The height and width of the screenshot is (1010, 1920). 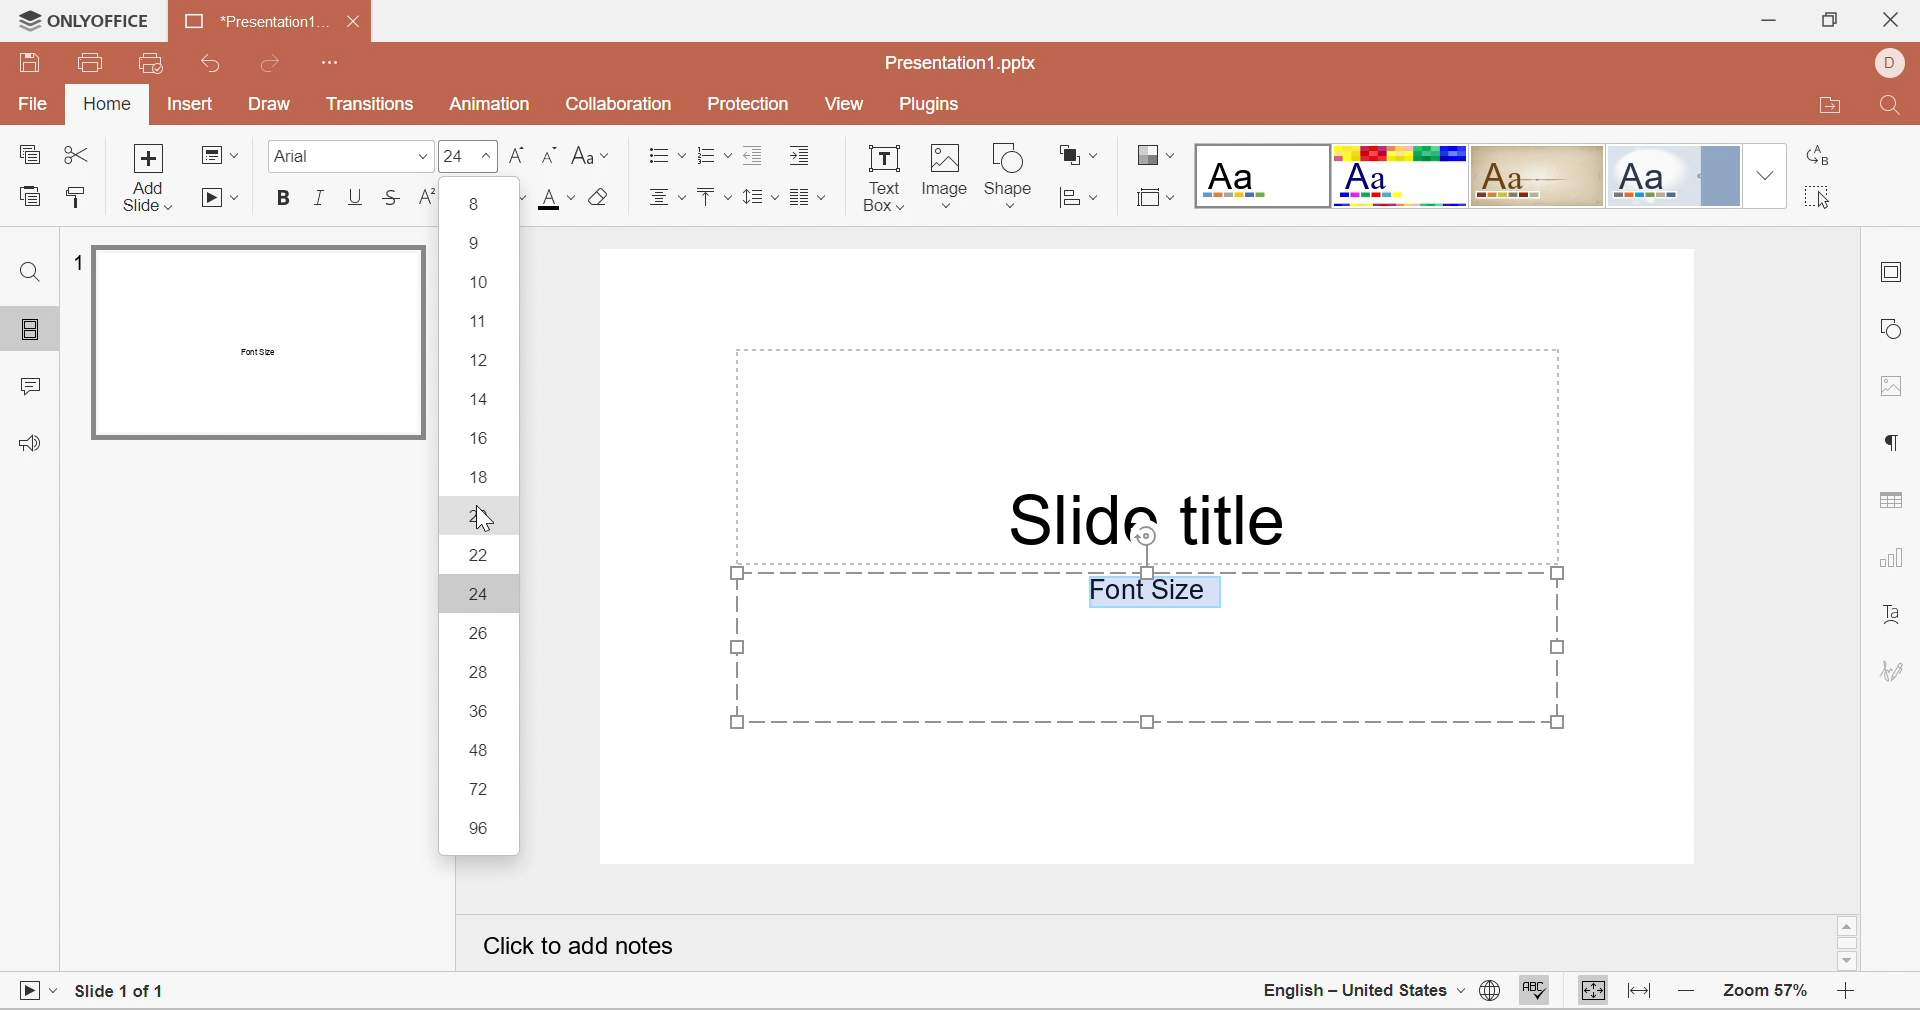 I want to click on Drop Down, so click(x=489, y=159).